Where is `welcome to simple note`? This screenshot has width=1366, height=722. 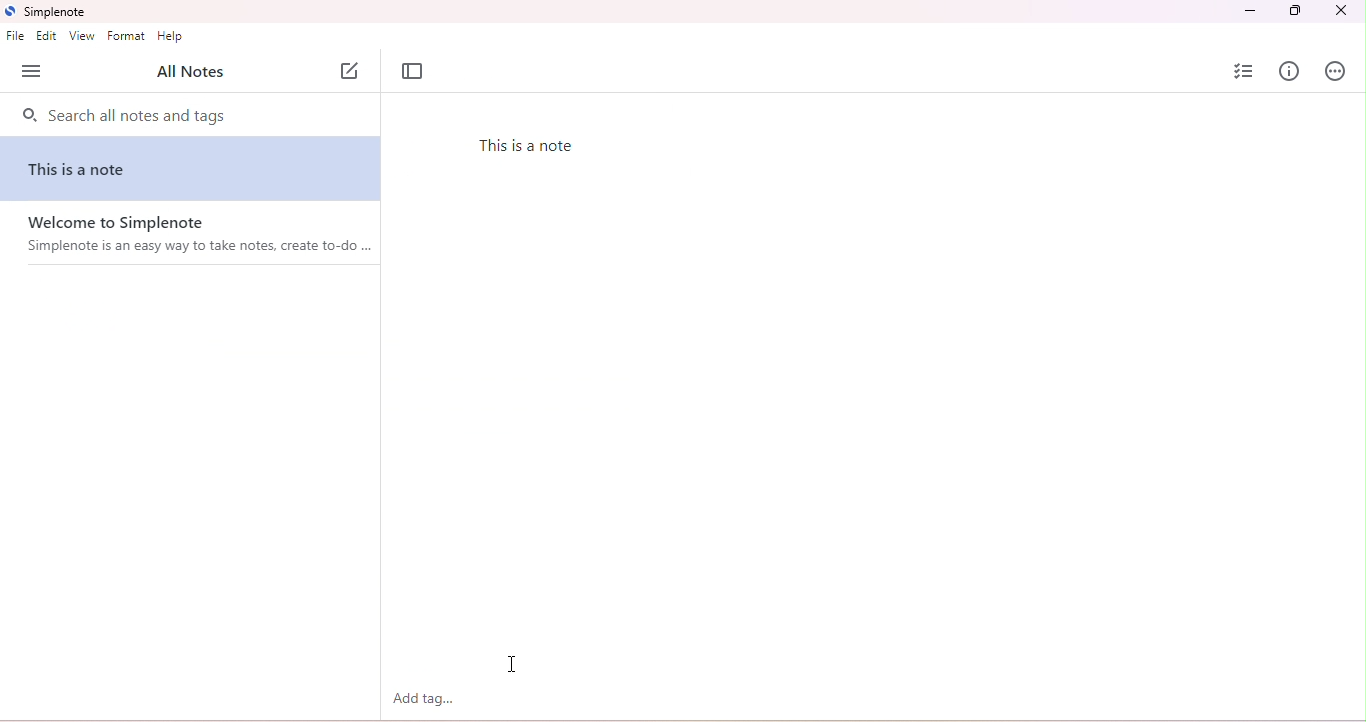
welcome to simple note is located at coordinates (197, 240).